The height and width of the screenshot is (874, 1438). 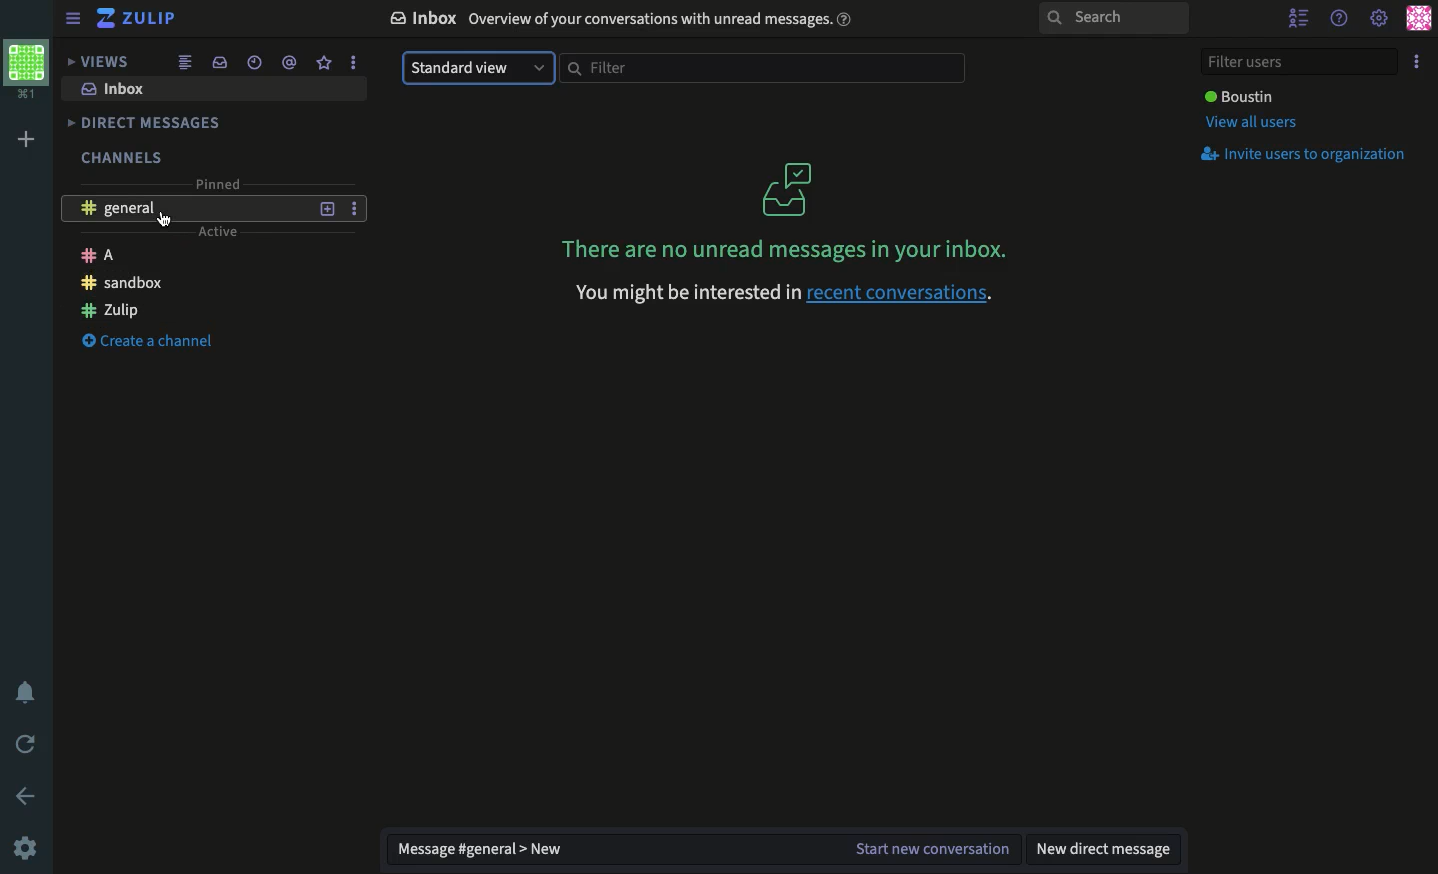 I want to click on Channels, so click(x=124, y=157).